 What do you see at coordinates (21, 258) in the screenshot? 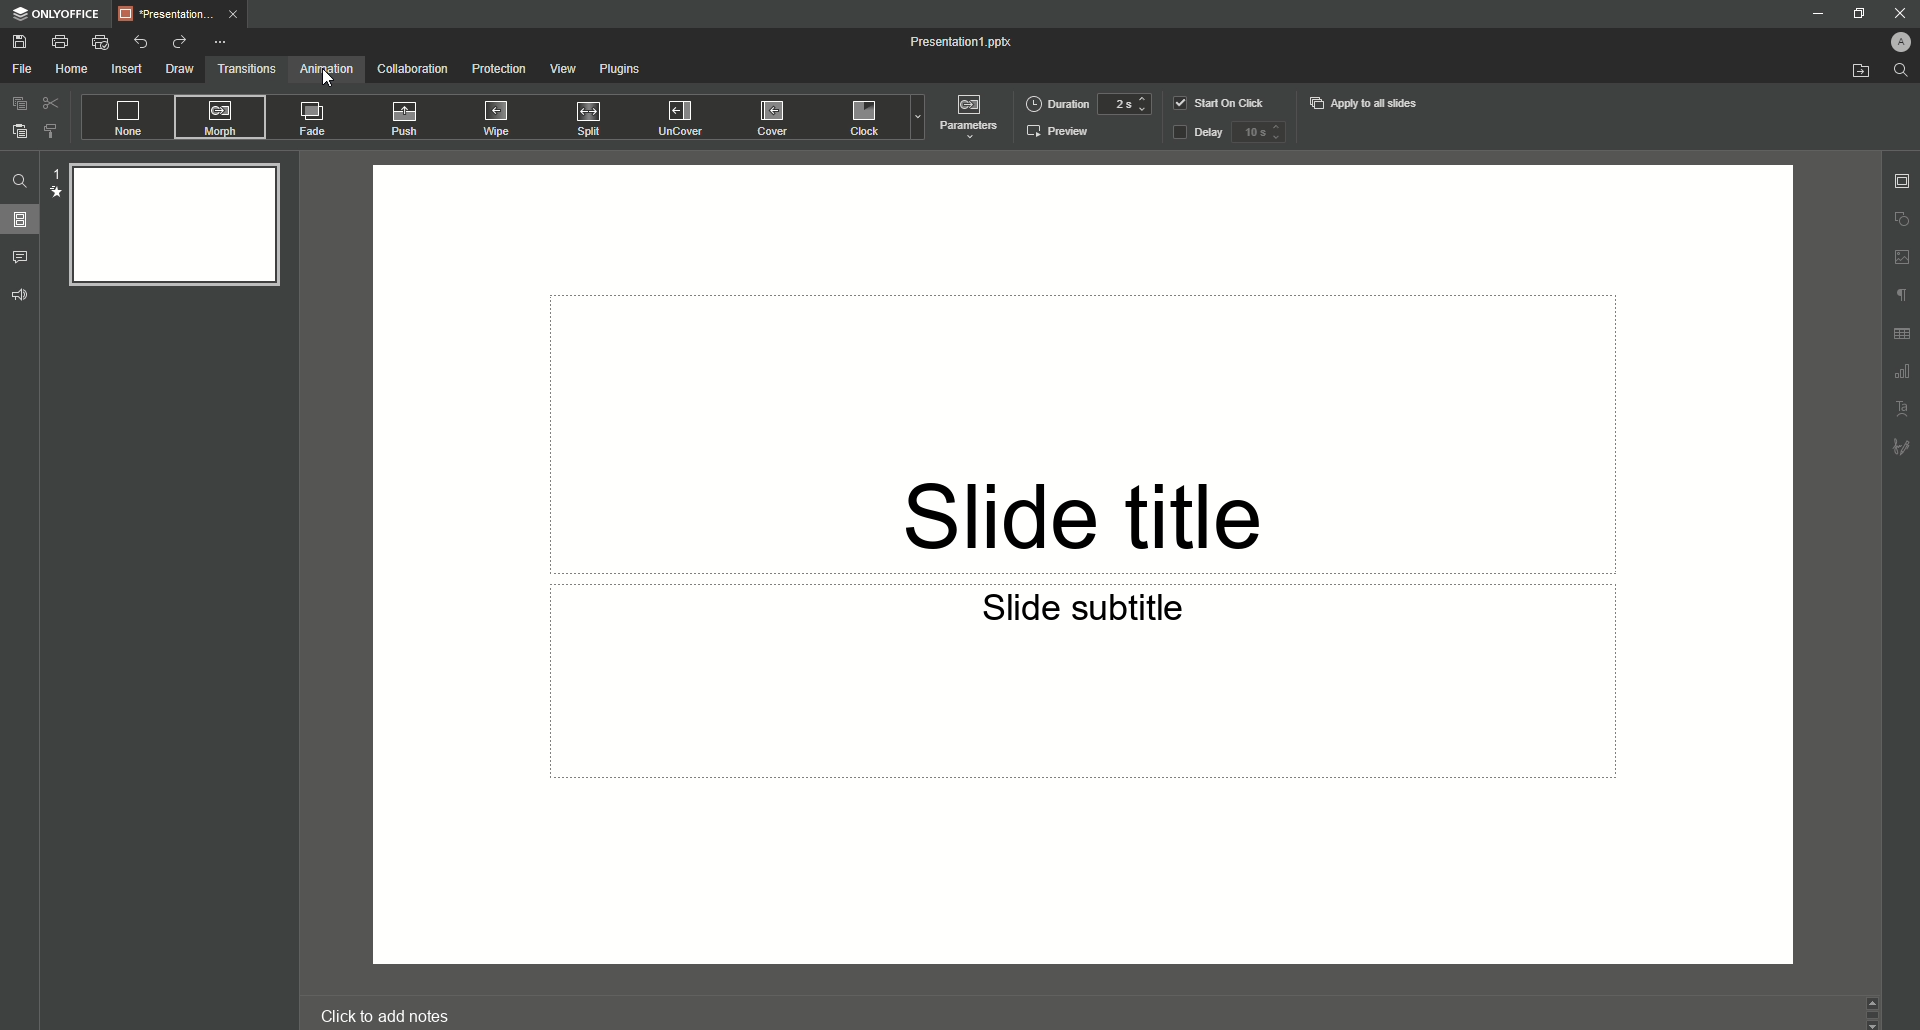
I see `Comments` at bounding box center [21, 258].